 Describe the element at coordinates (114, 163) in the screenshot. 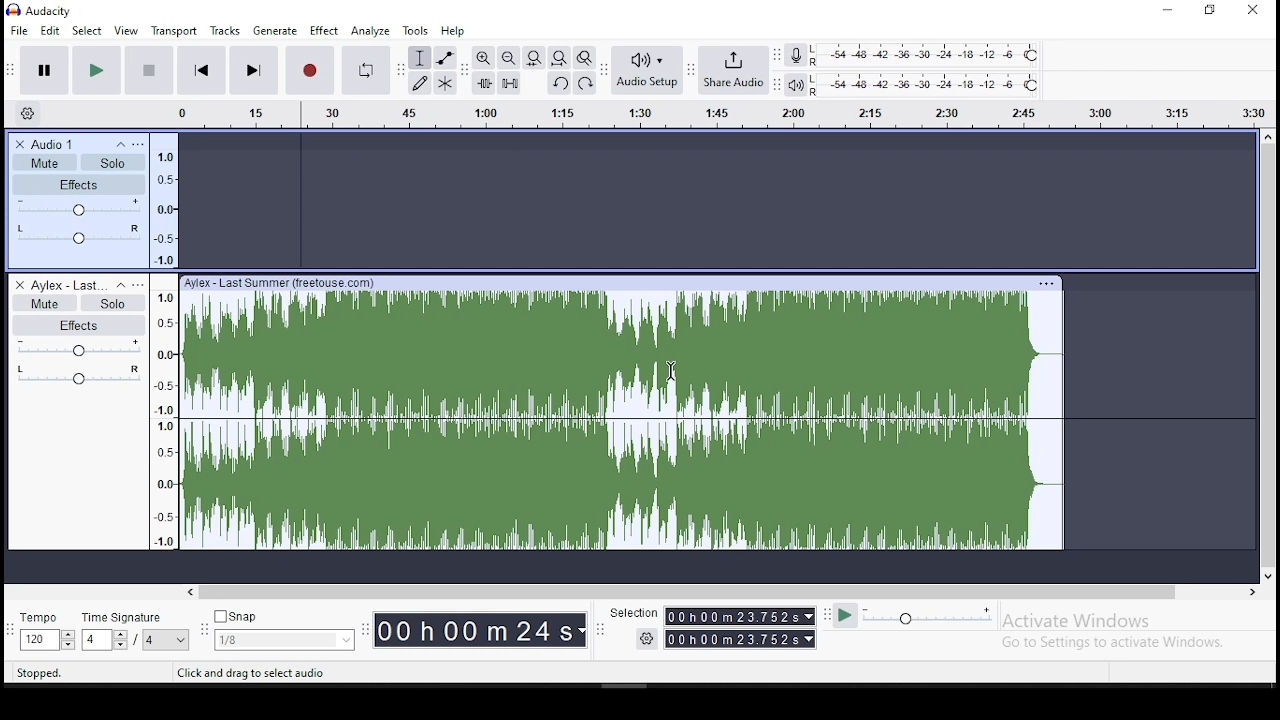

I see `solo` at that location.